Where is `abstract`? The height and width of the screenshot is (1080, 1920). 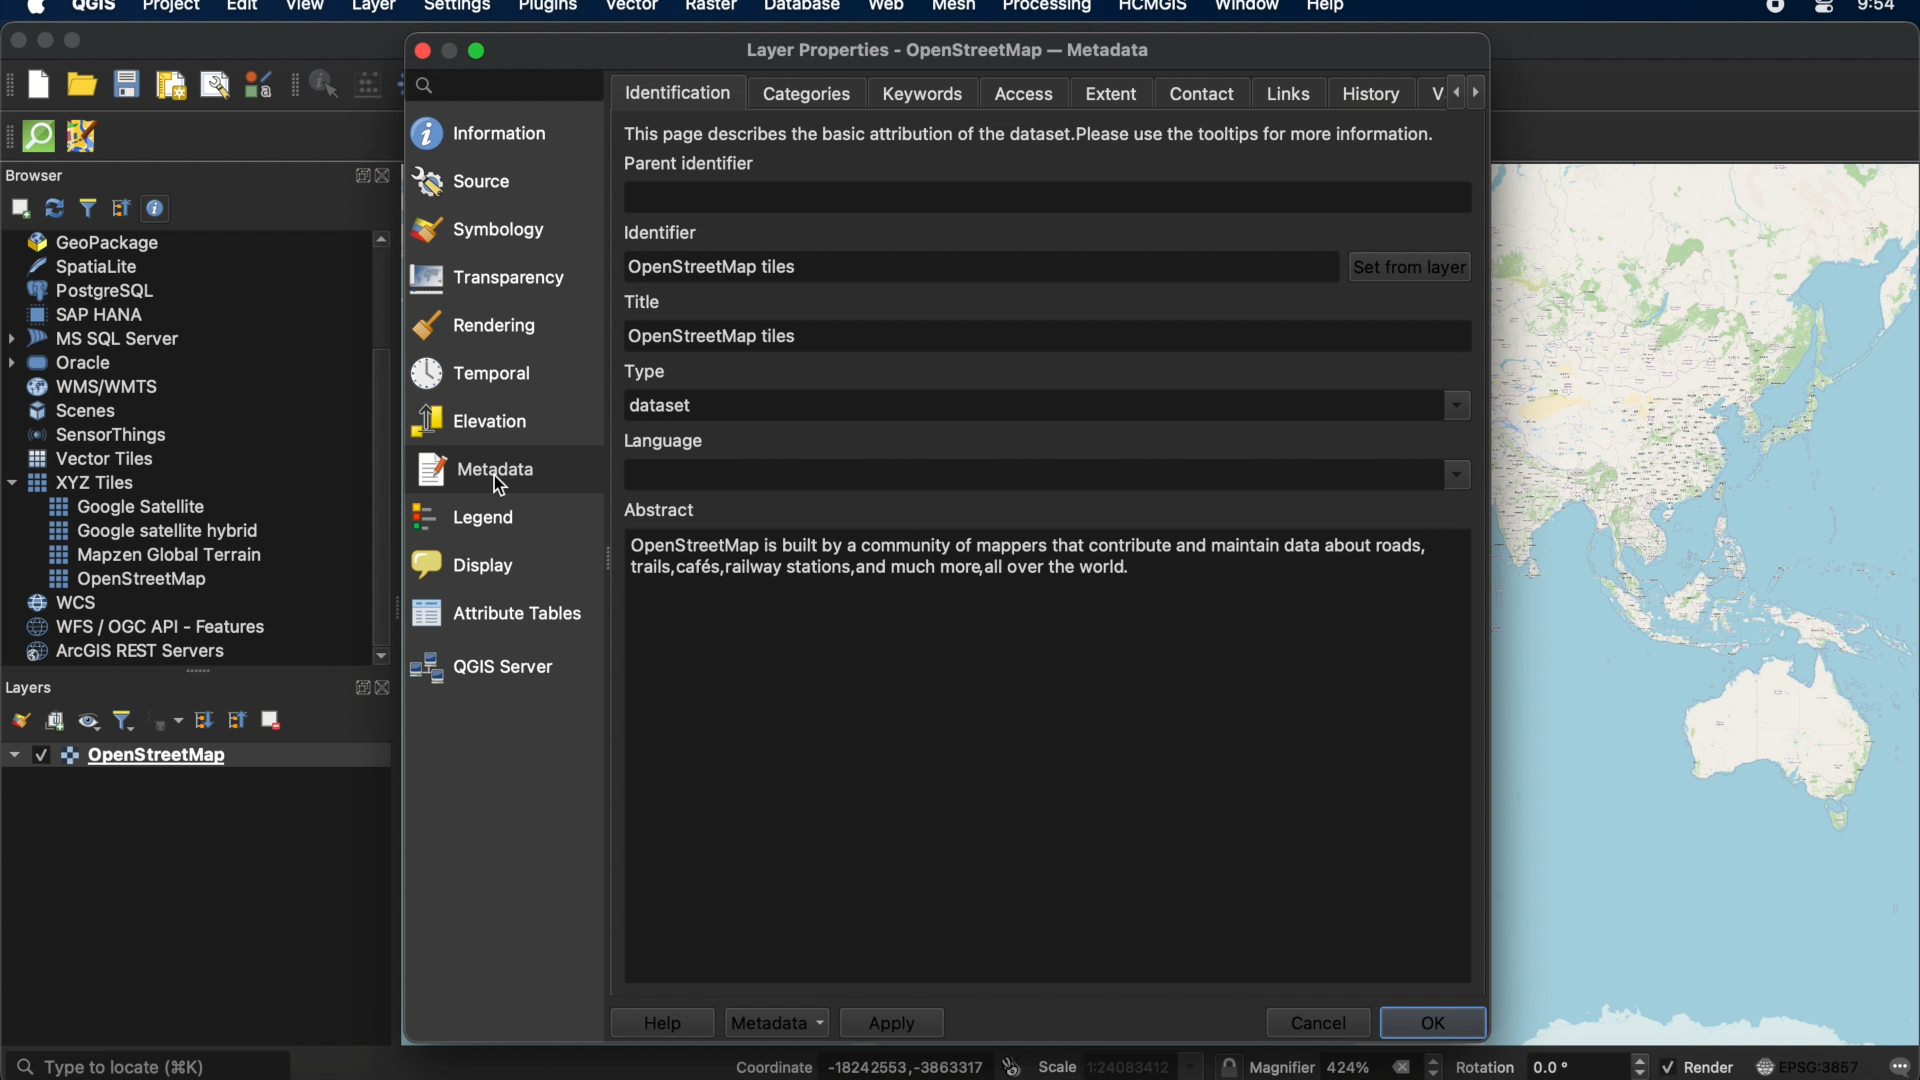 abstract is located at coordinates (664, 510).